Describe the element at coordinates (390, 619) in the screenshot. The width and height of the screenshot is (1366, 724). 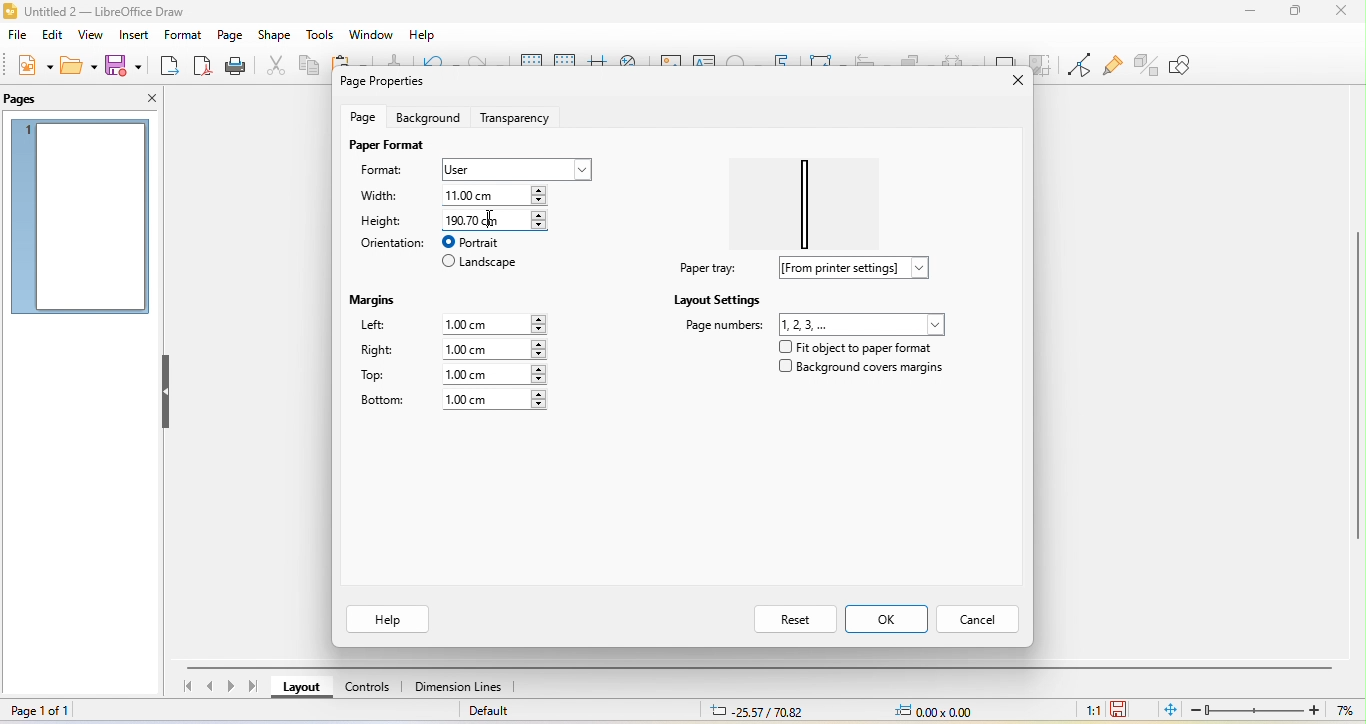
I see `help` at that location.